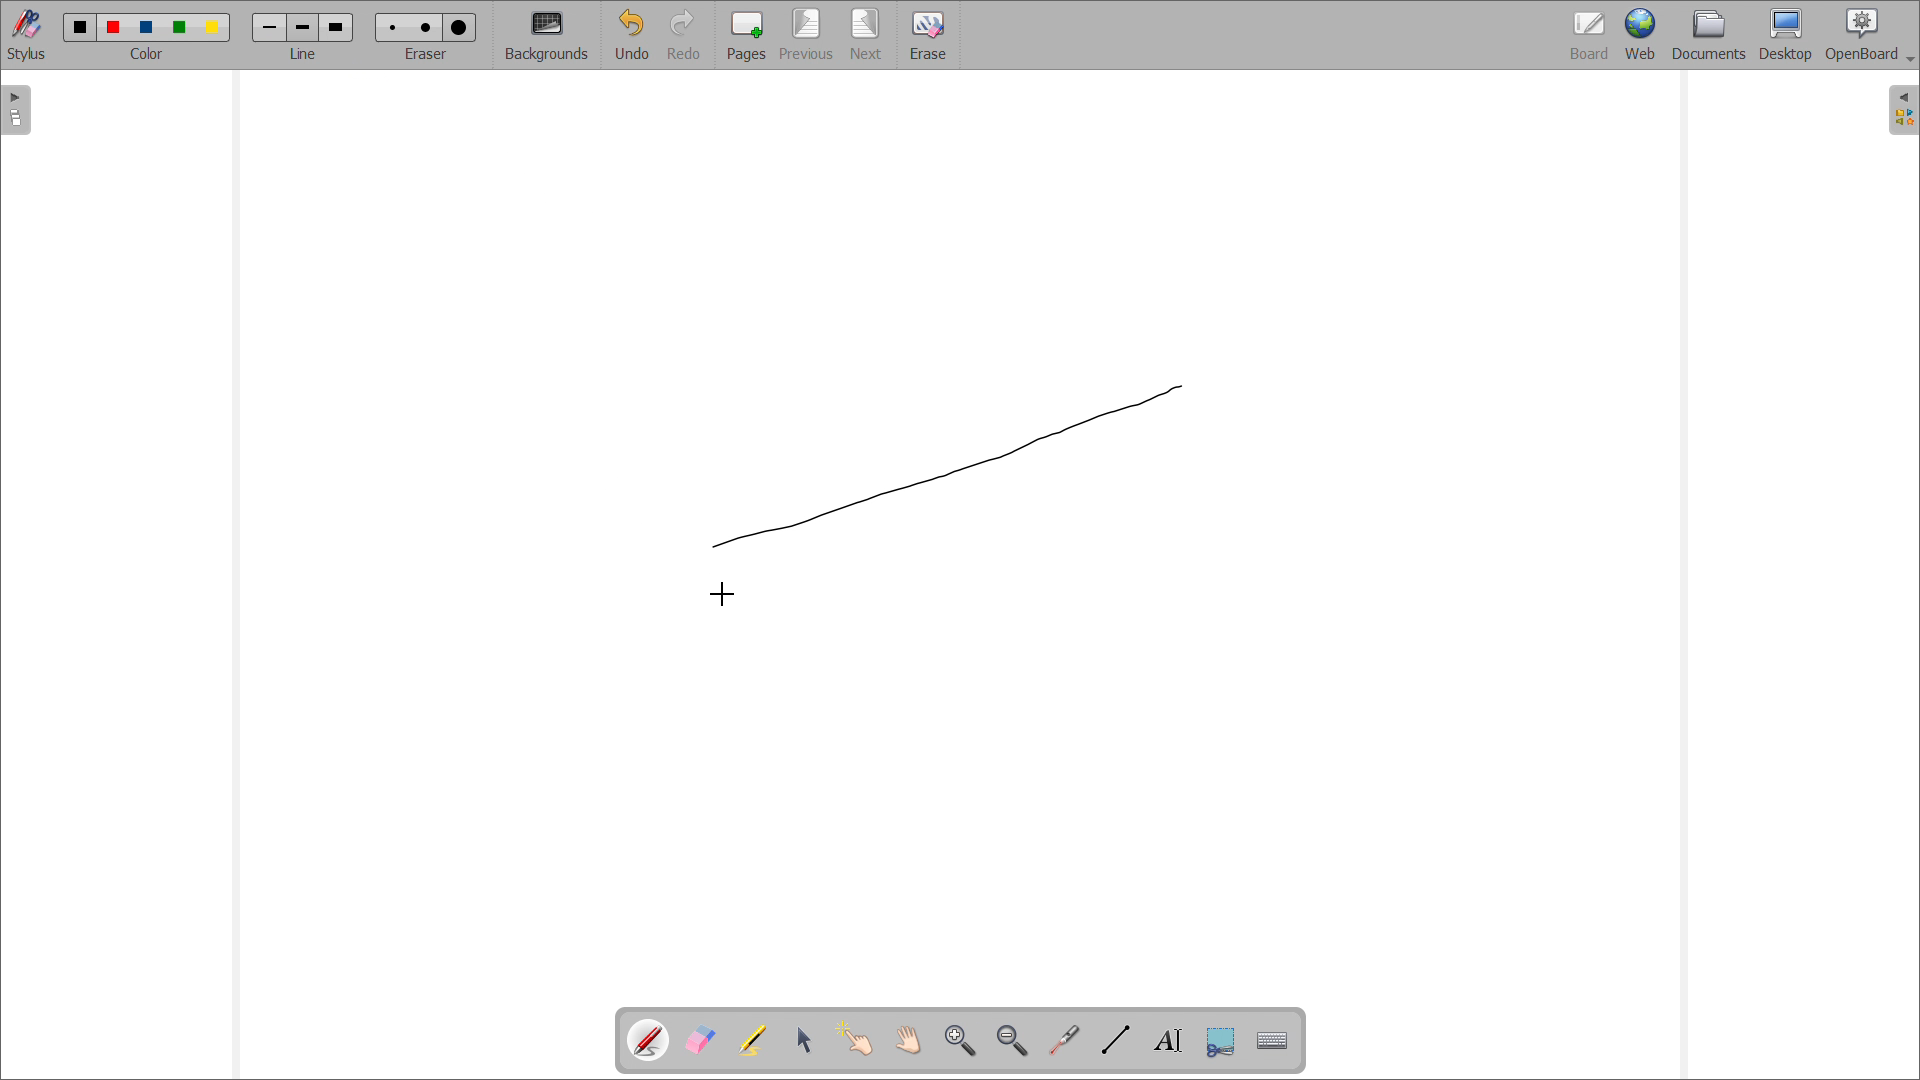 This screenshot has width=1920, height=1080. What do you see at coordinates (182, 28) in the screenshot?
I see `color` at bounding box center [182, 28].